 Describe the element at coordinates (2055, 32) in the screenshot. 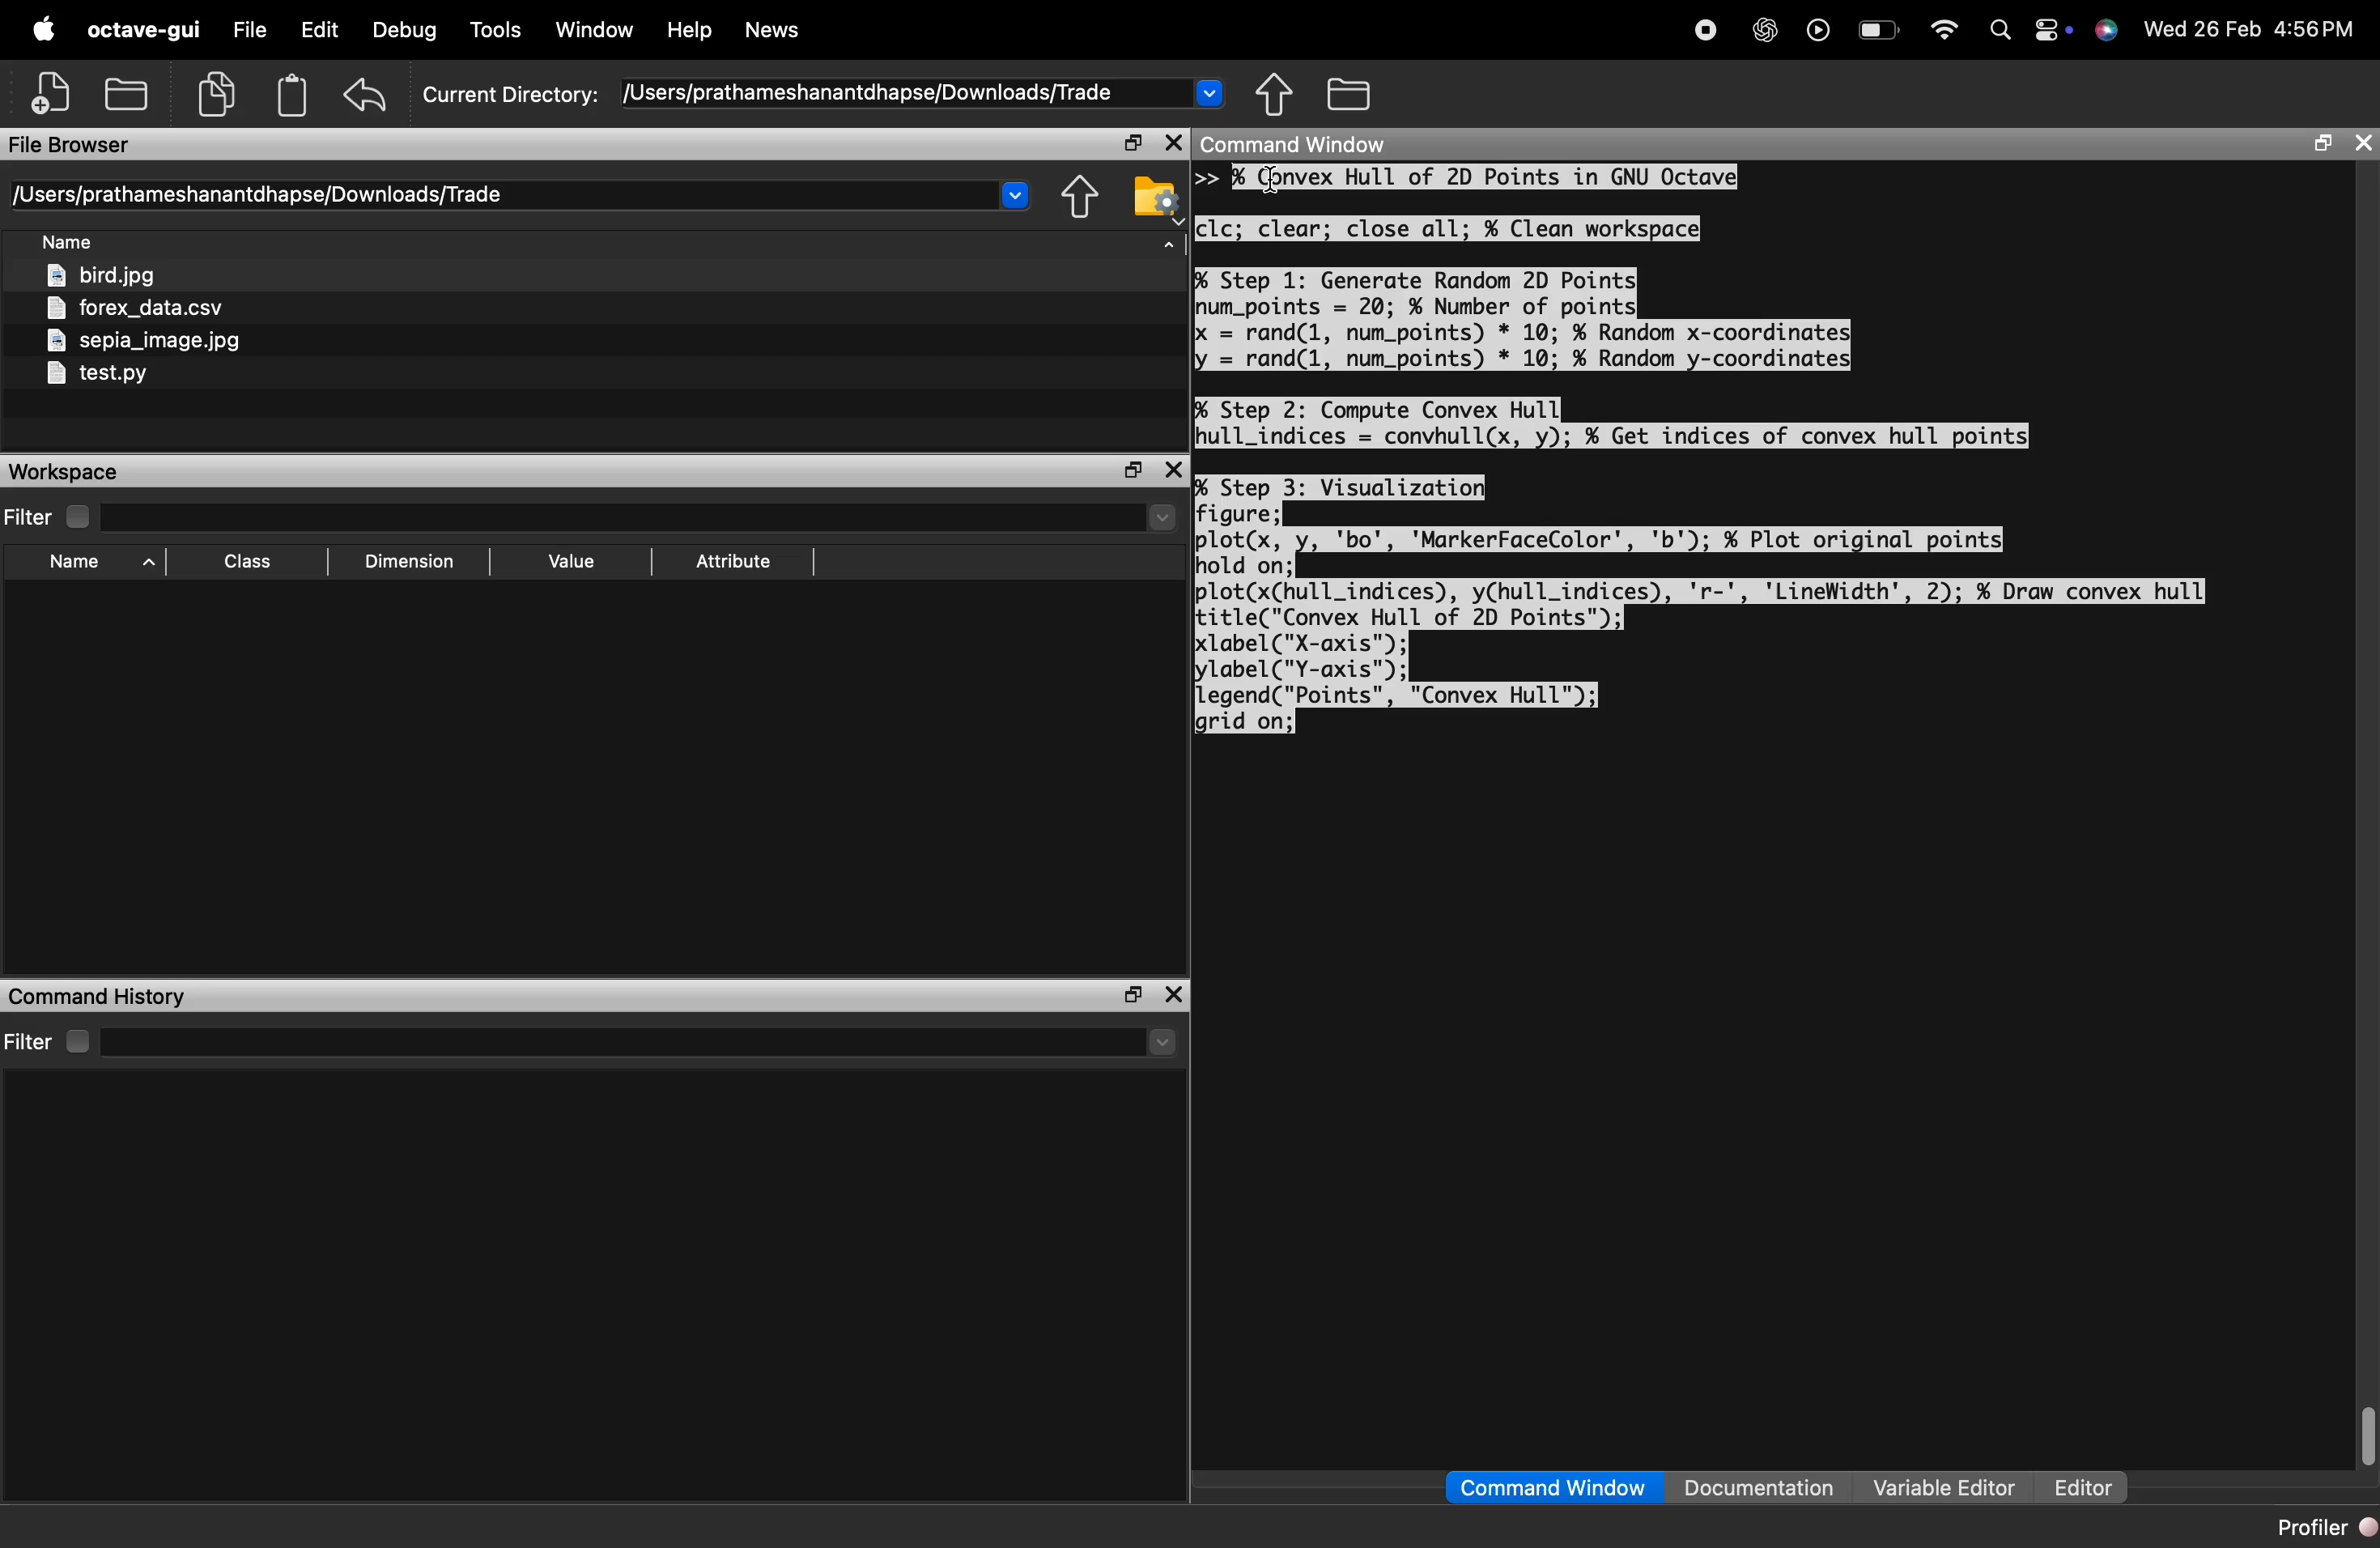

I see `action center` at that location.